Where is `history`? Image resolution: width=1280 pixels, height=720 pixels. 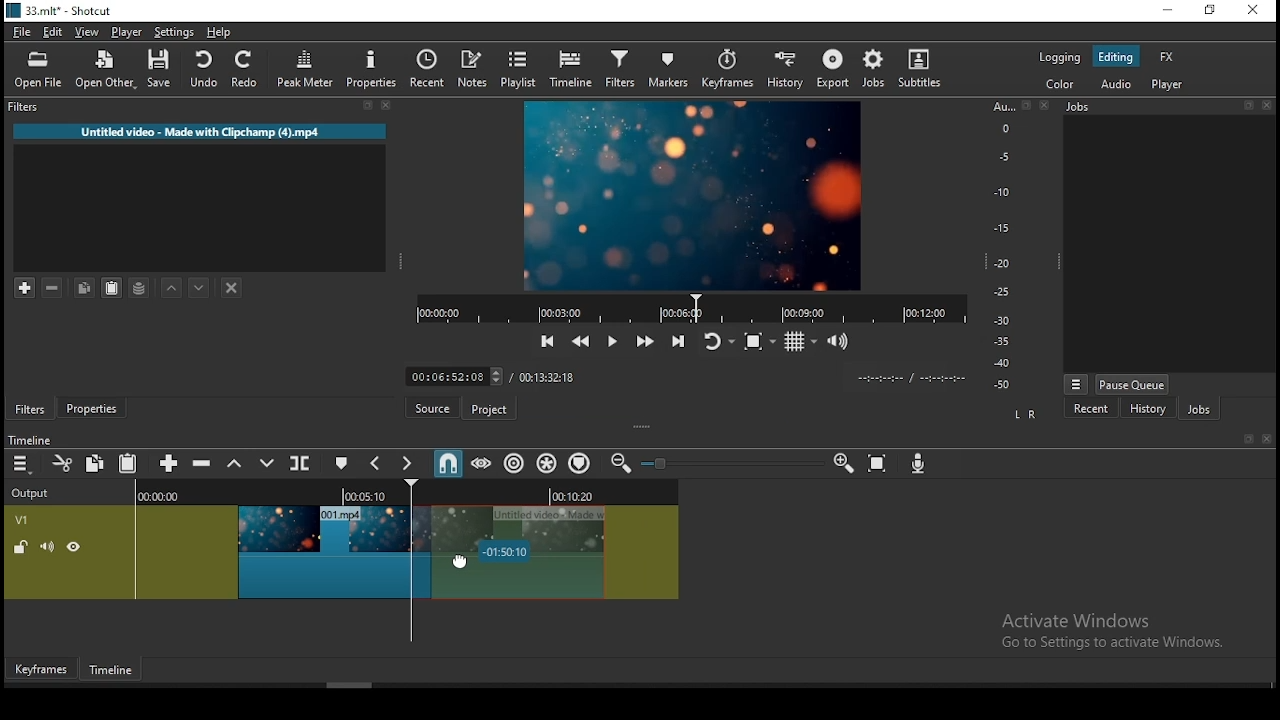
history is located at coordinates (782, 67).